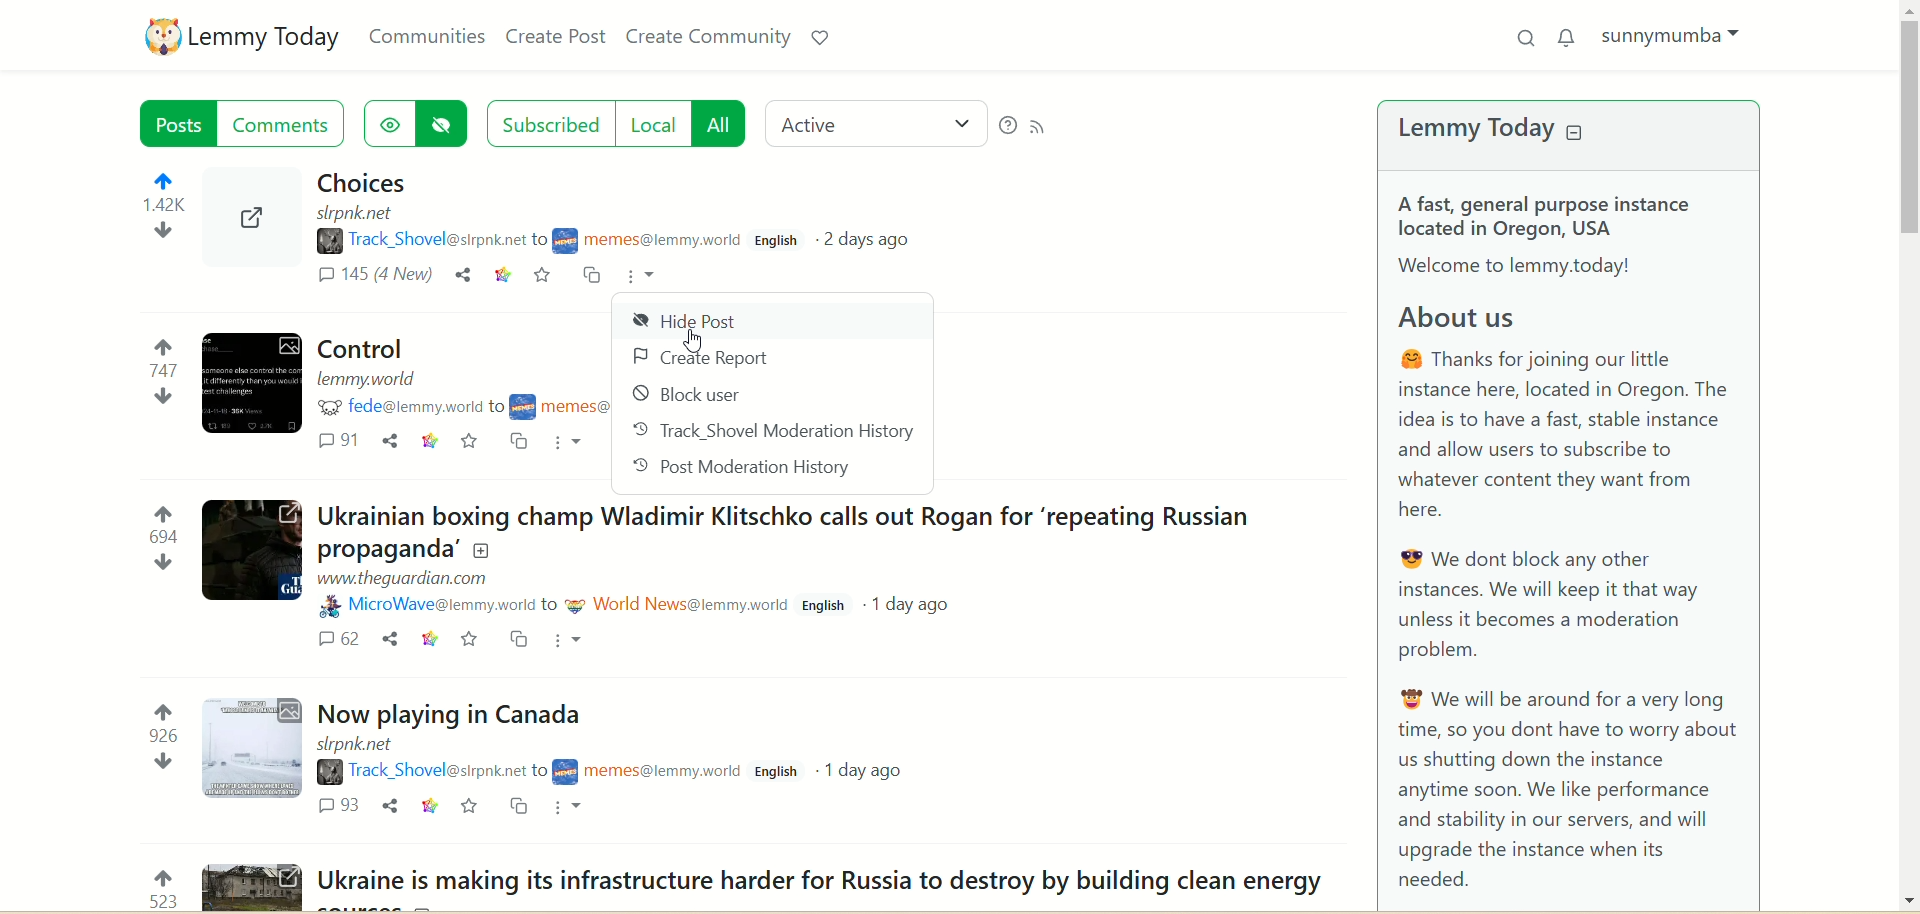  I want to click on active, so click(875, 119).